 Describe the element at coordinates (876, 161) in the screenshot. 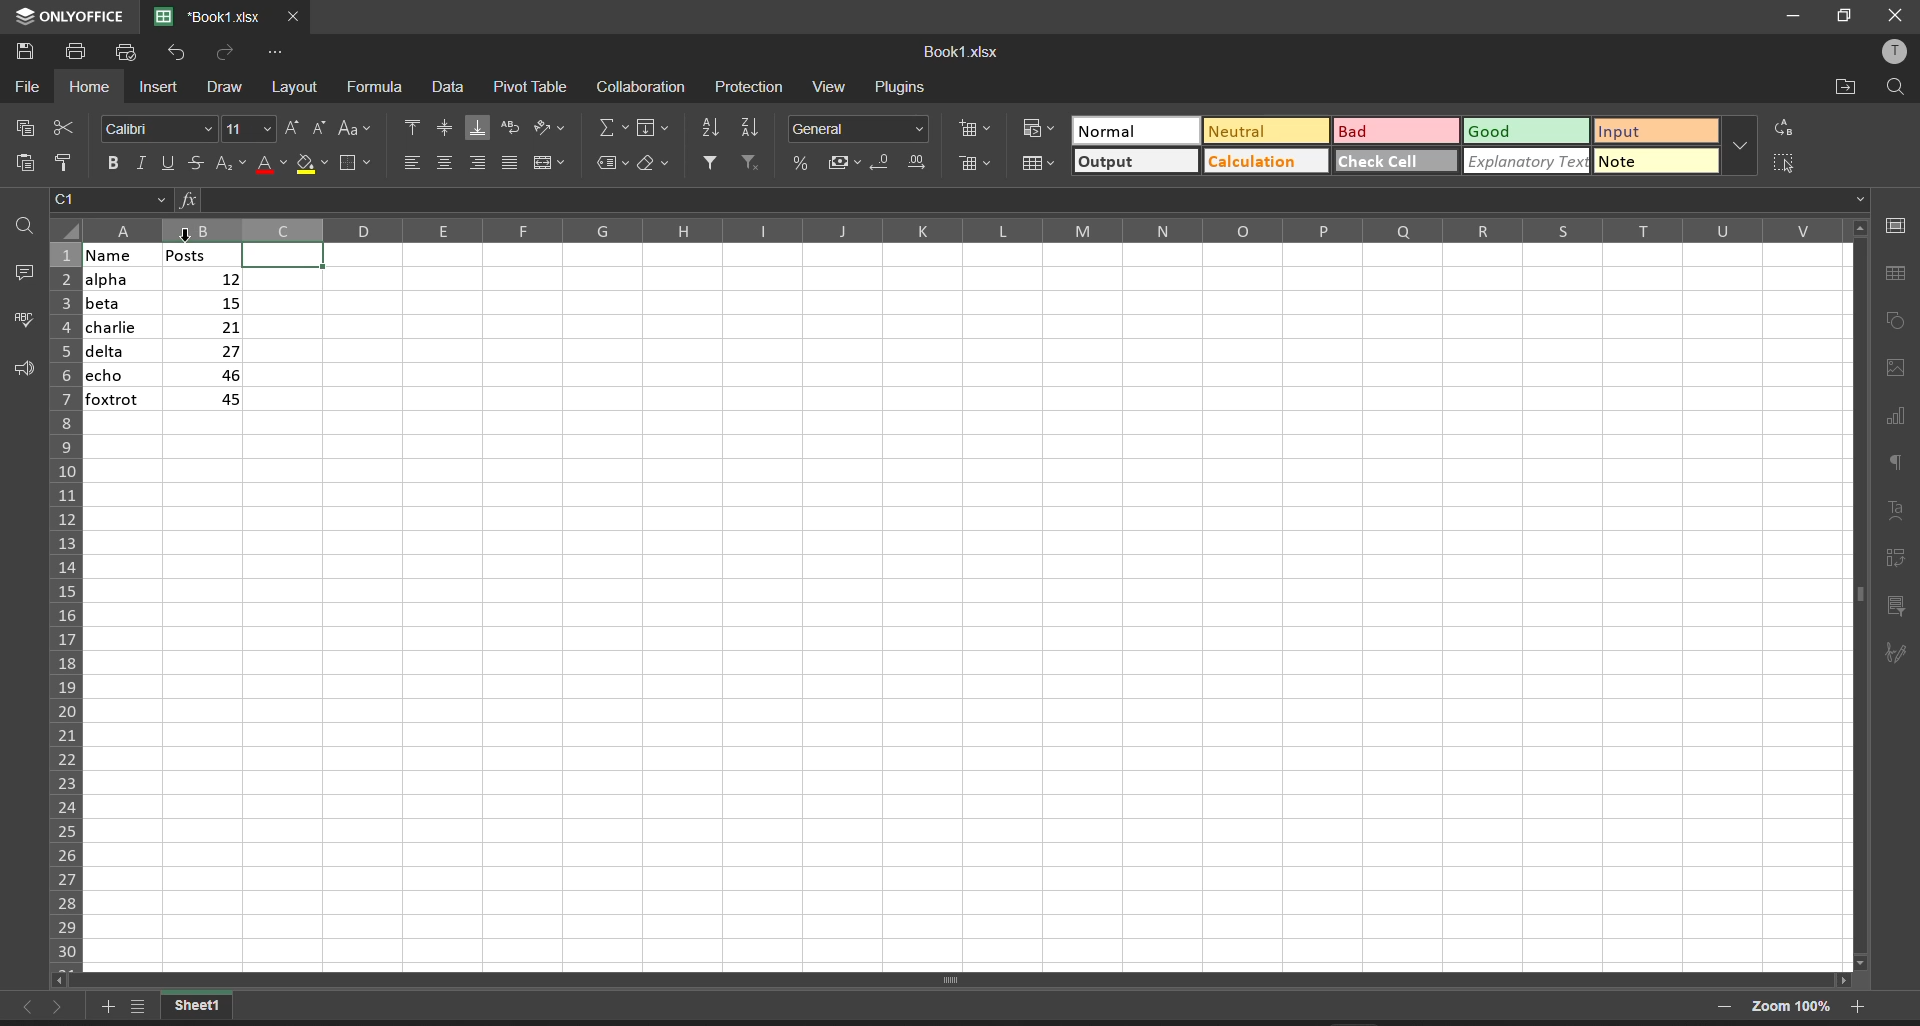

I see `decrease decimal` at that location.